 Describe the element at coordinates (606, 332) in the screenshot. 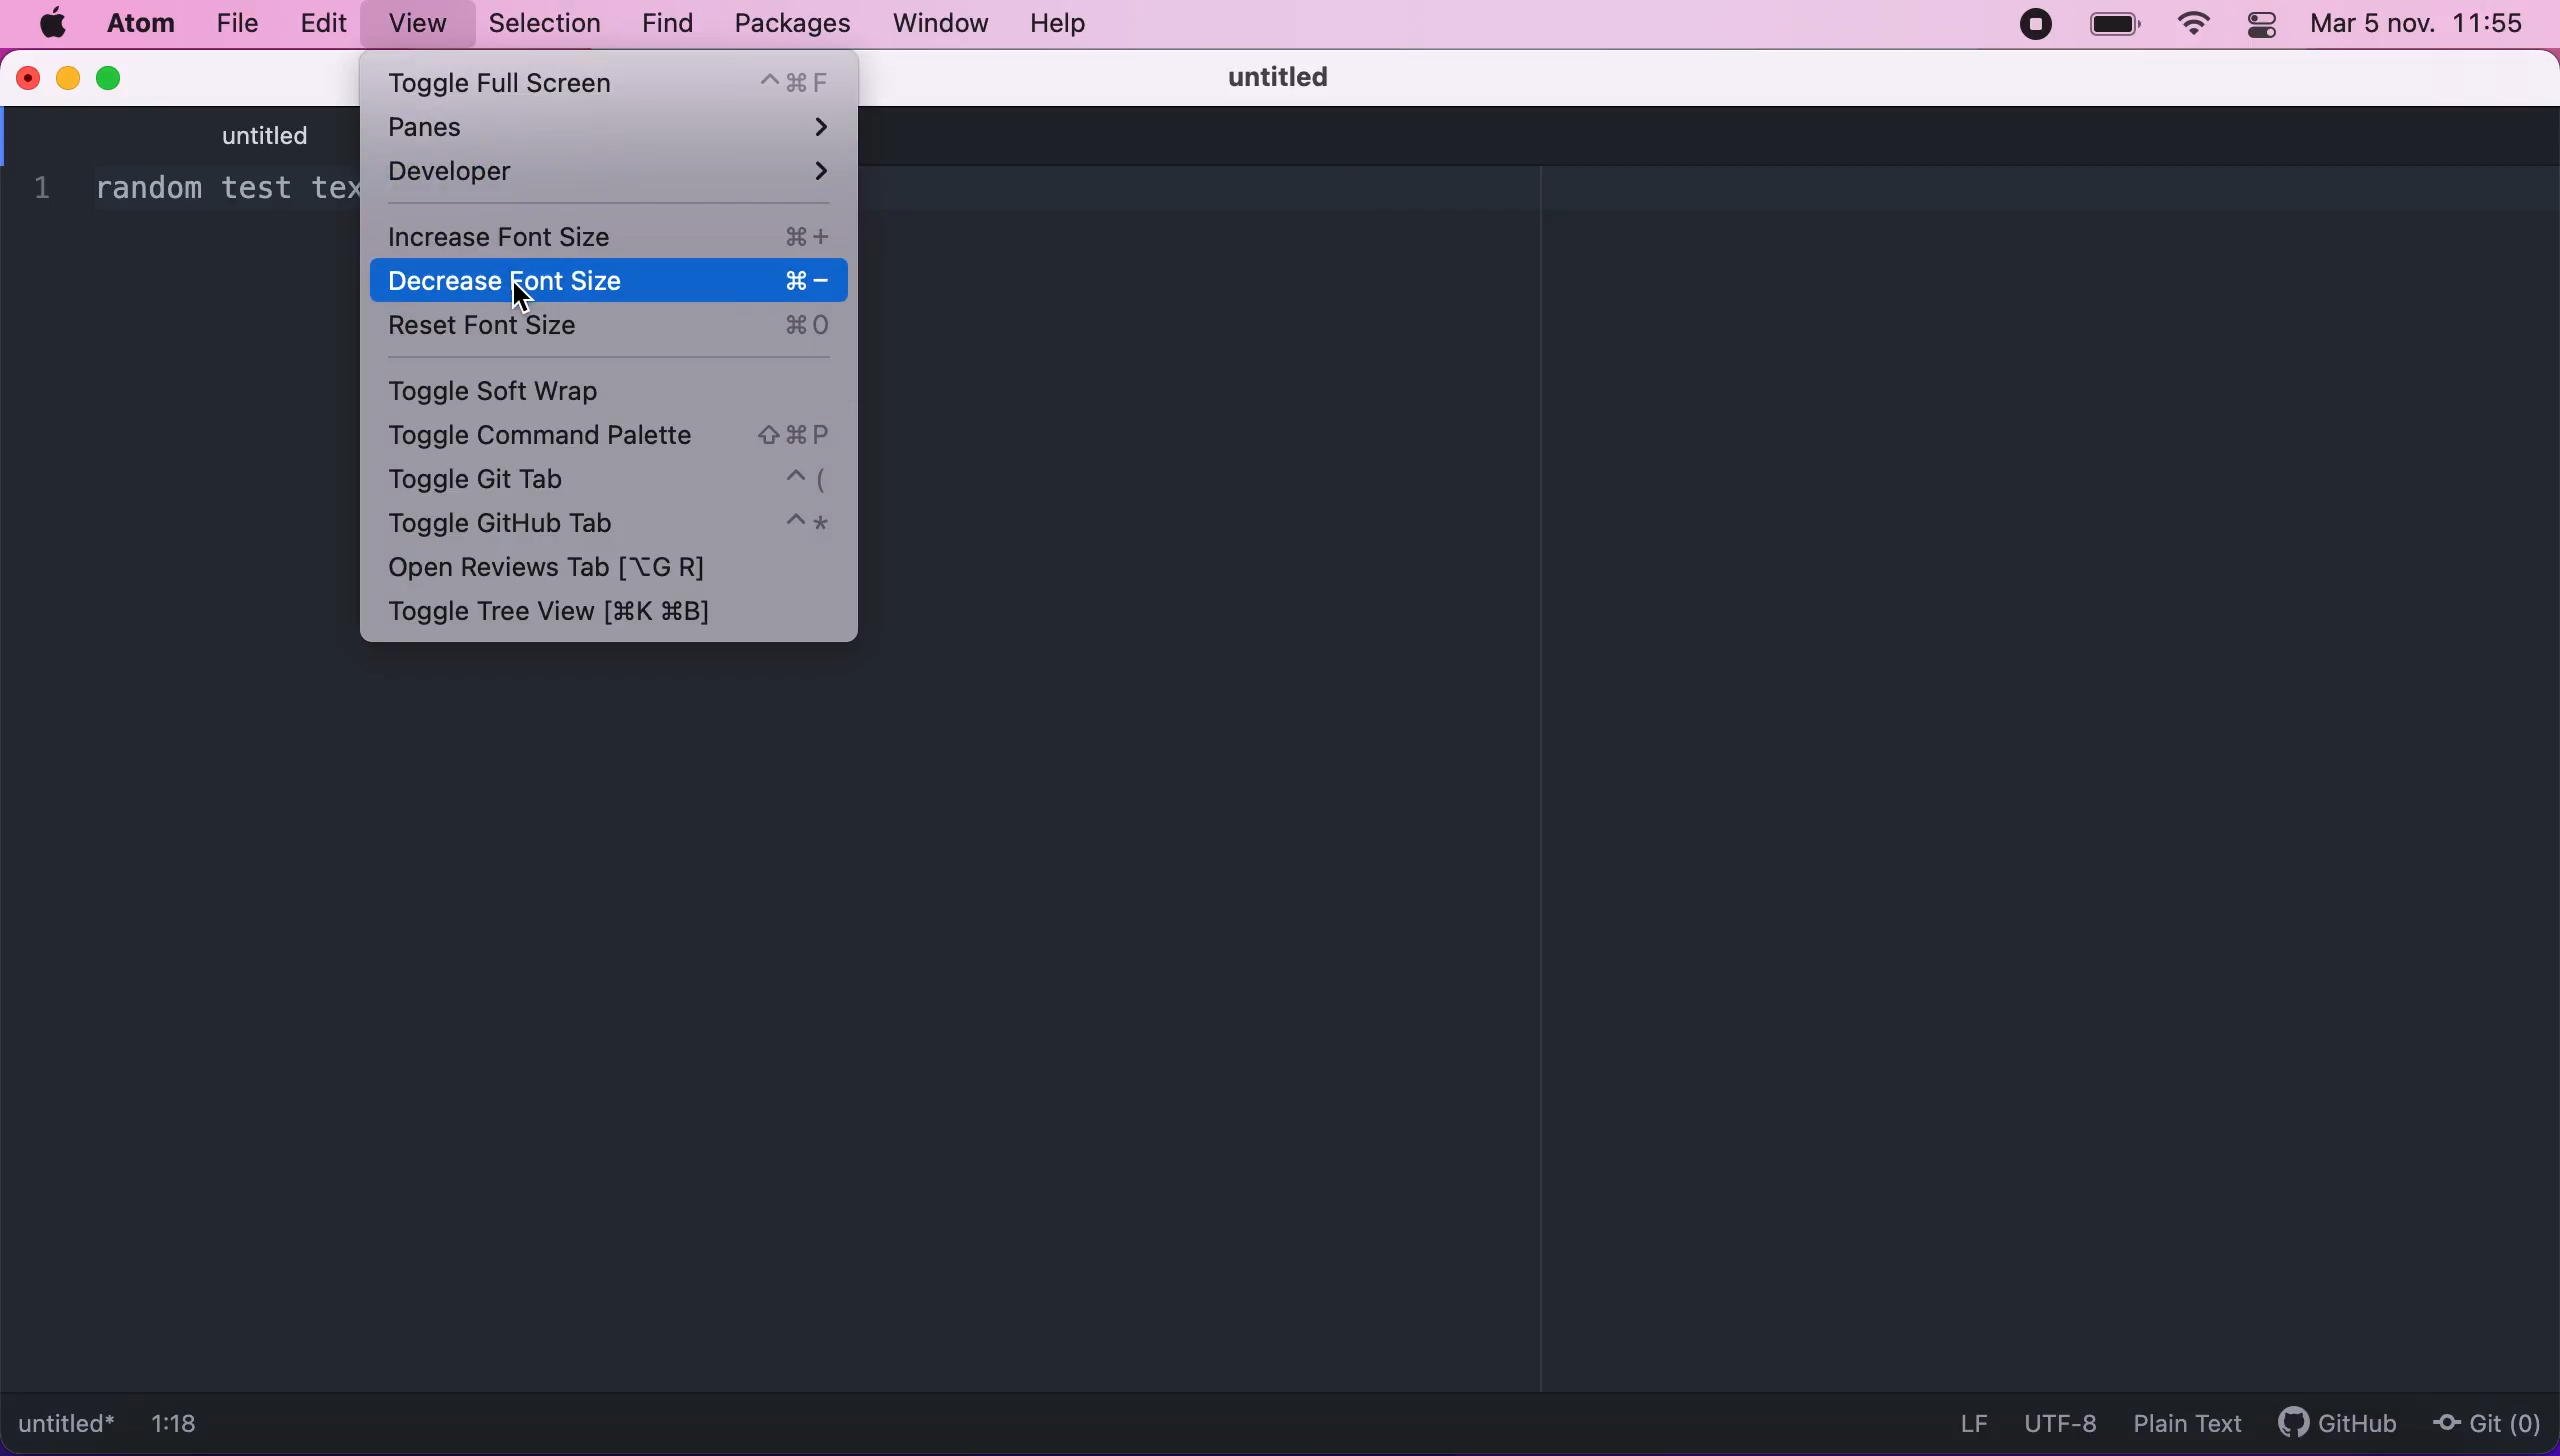

I see `reset font size` at that location.